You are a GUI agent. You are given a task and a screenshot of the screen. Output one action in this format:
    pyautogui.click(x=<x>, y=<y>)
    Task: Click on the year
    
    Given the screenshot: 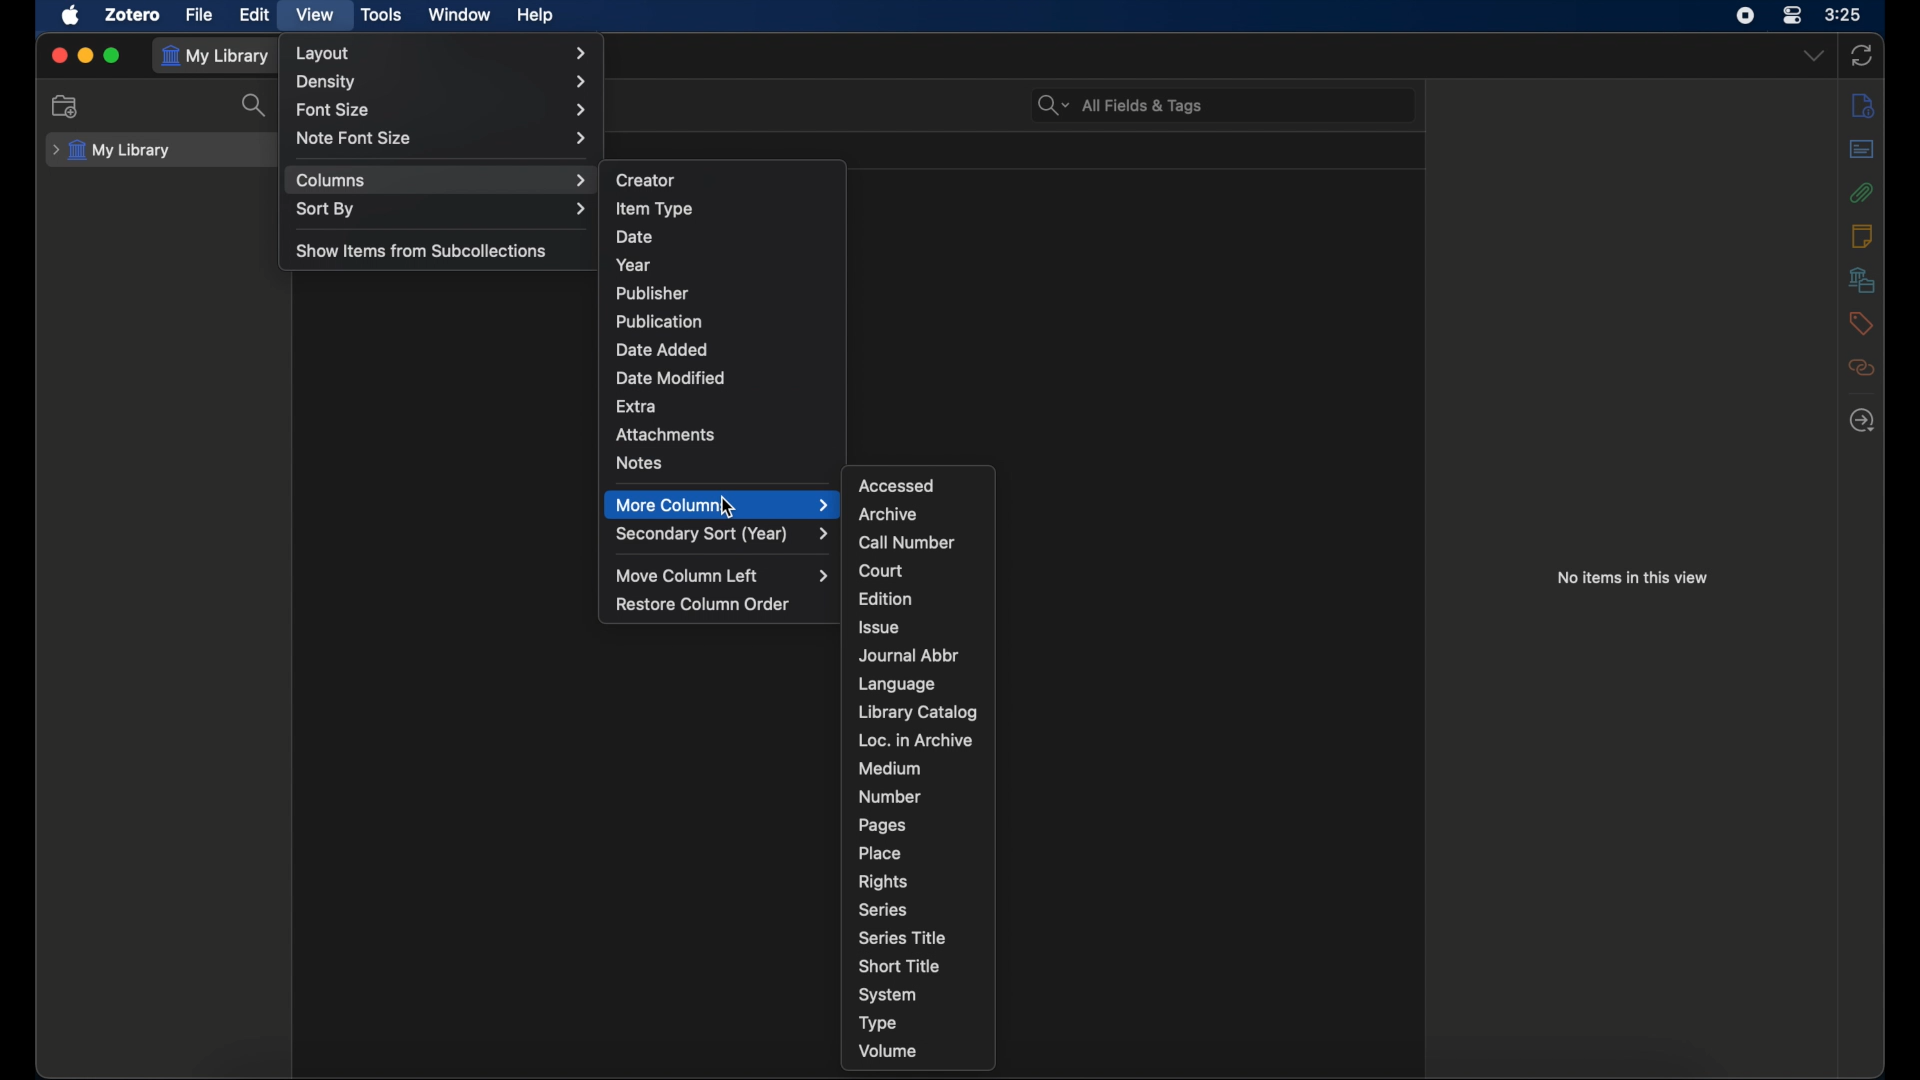 What is the action you would take?
    pyautogui.click(x=634, y=265)
    